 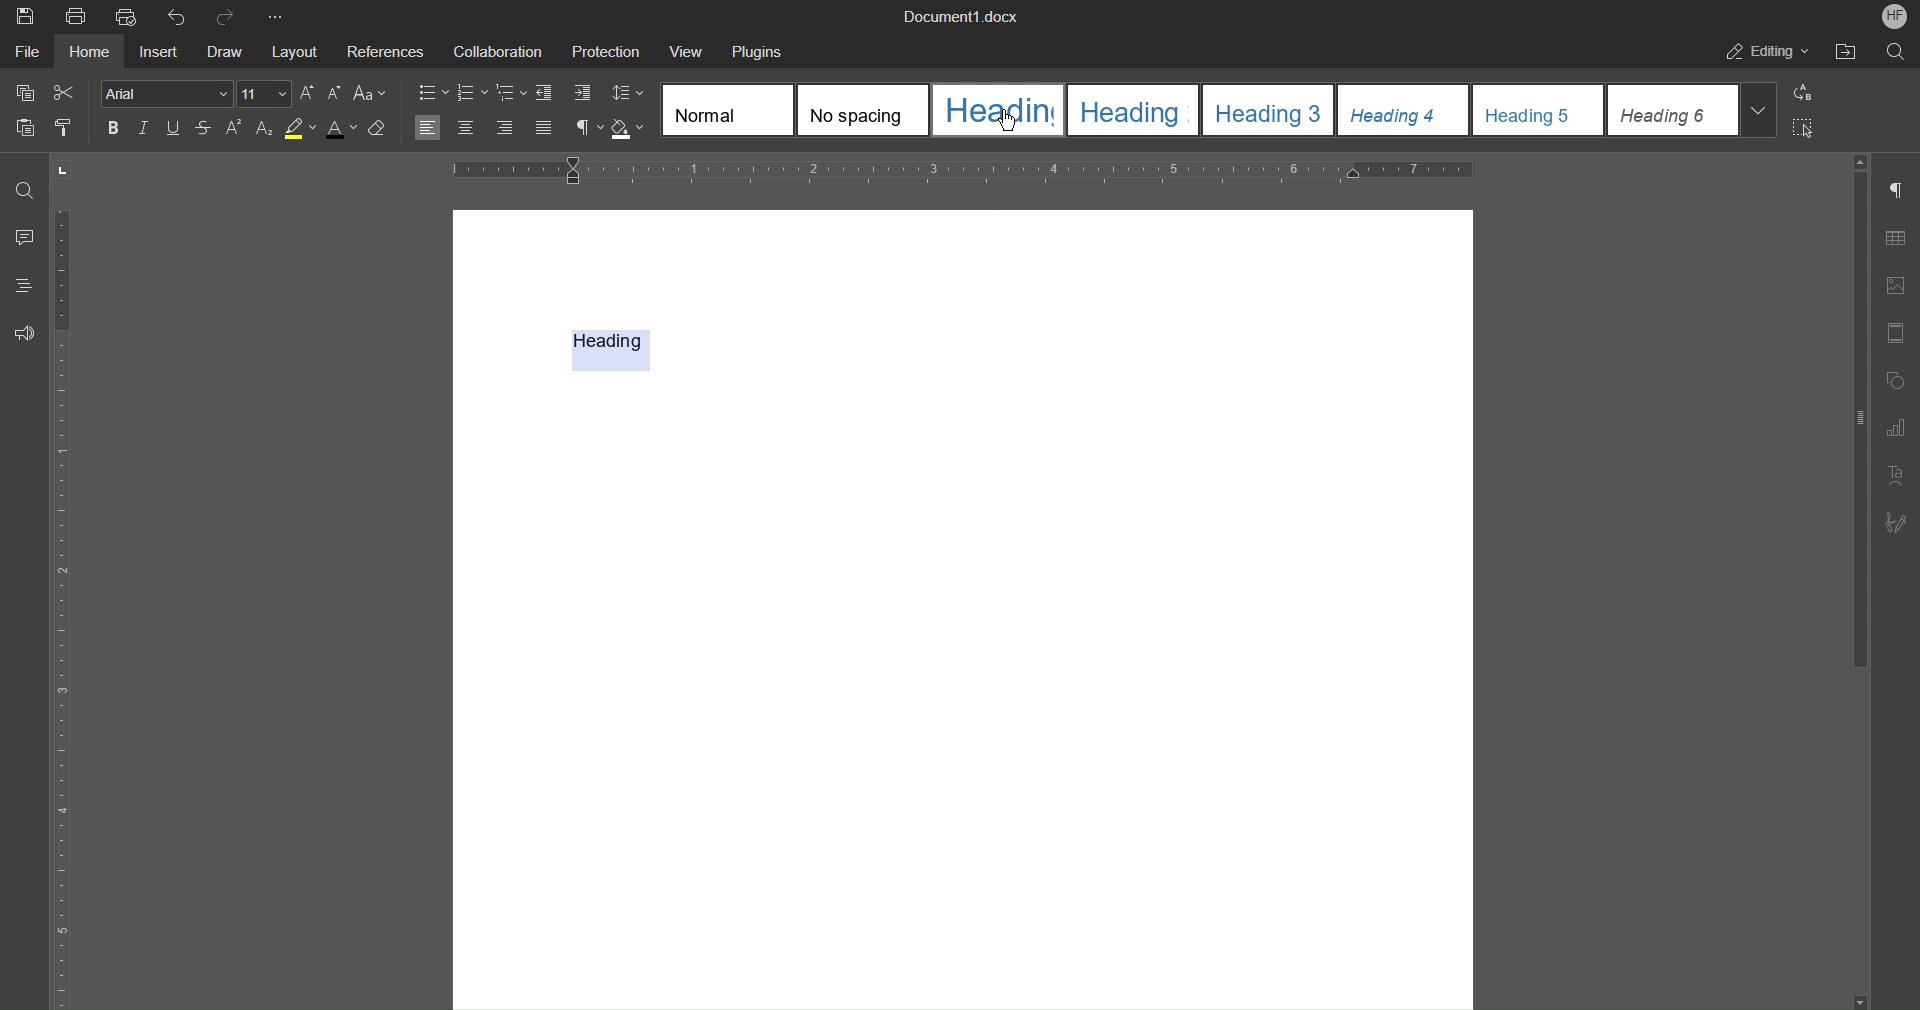 What do you see at coordinates (1139, 109) in the screenshot?
I see `Heading 2` at bounding box center [1139, 109].